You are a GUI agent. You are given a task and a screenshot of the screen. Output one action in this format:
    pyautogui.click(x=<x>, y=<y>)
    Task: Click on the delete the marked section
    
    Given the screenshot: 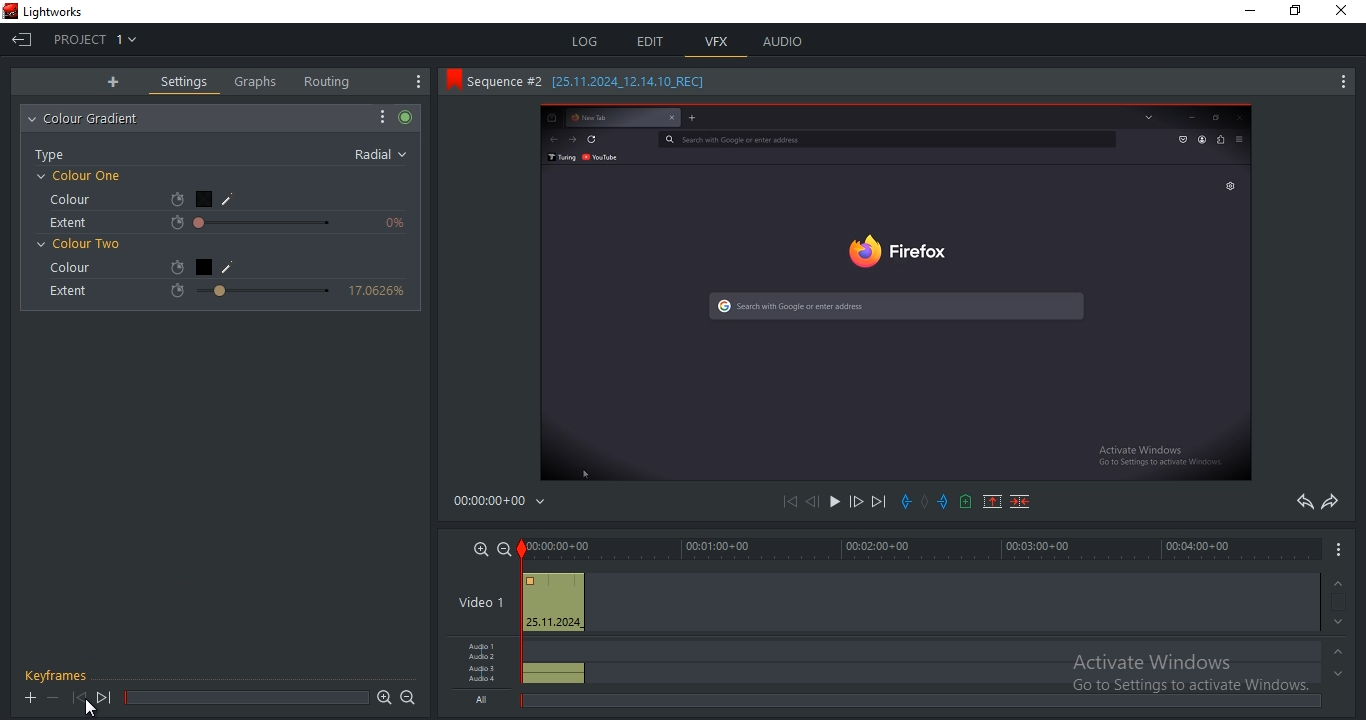 What is the action you would take?
    pyautogui.click(x=1019, y=503)
    